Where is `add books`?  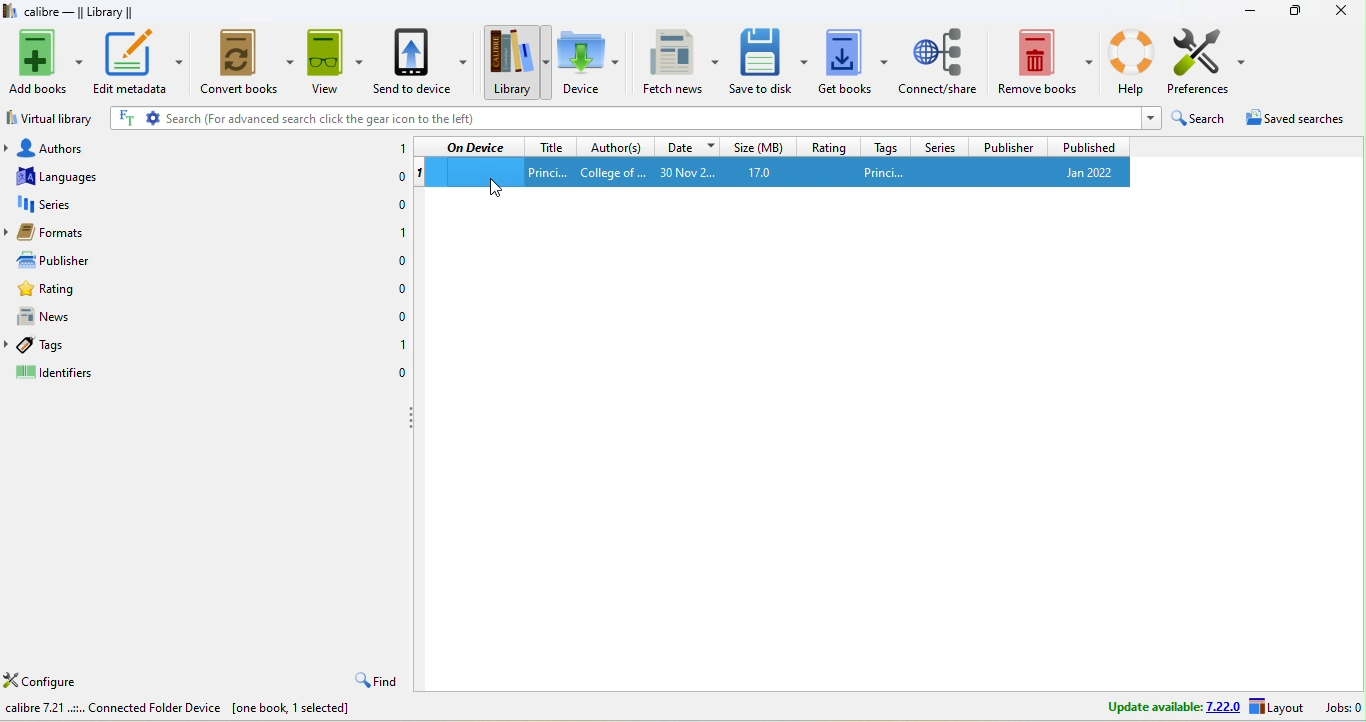
add books is located at coordinates (46, 62).